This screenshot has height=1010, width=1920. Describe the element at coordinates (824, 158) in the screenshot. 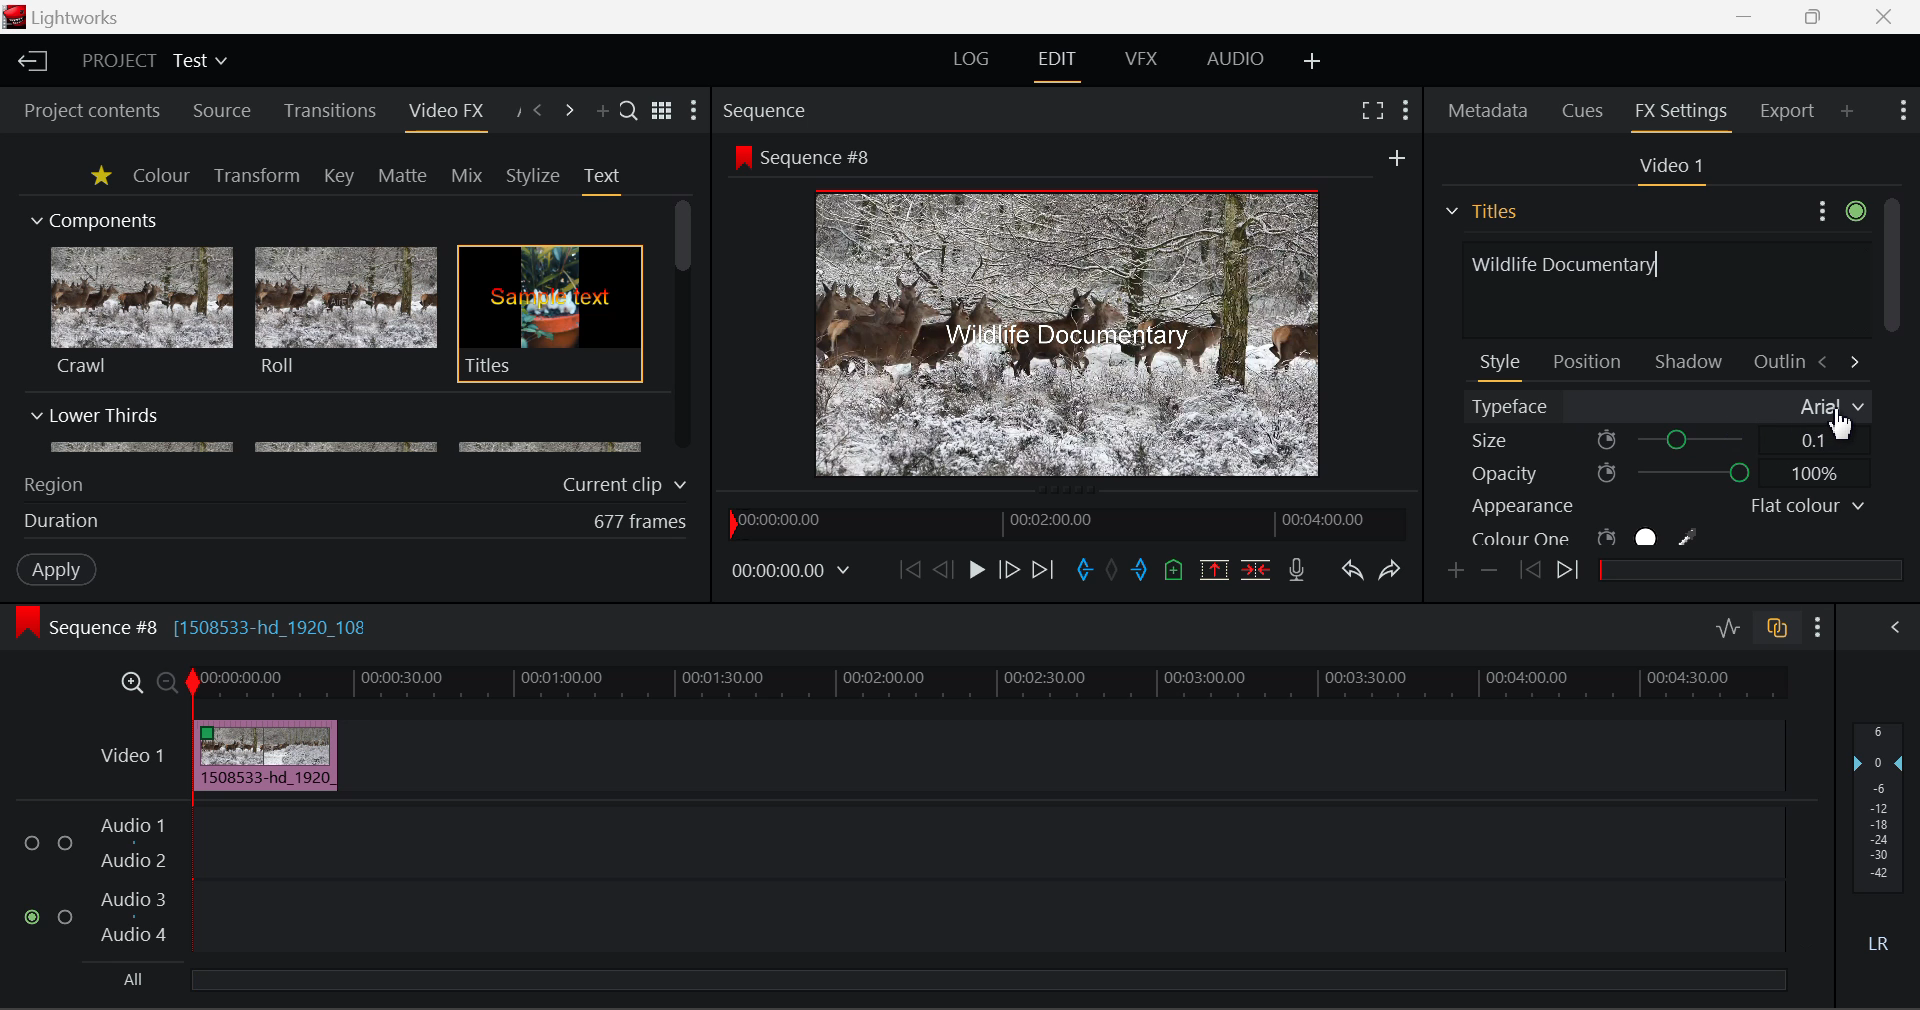

I see `Sequence #8` at that location.